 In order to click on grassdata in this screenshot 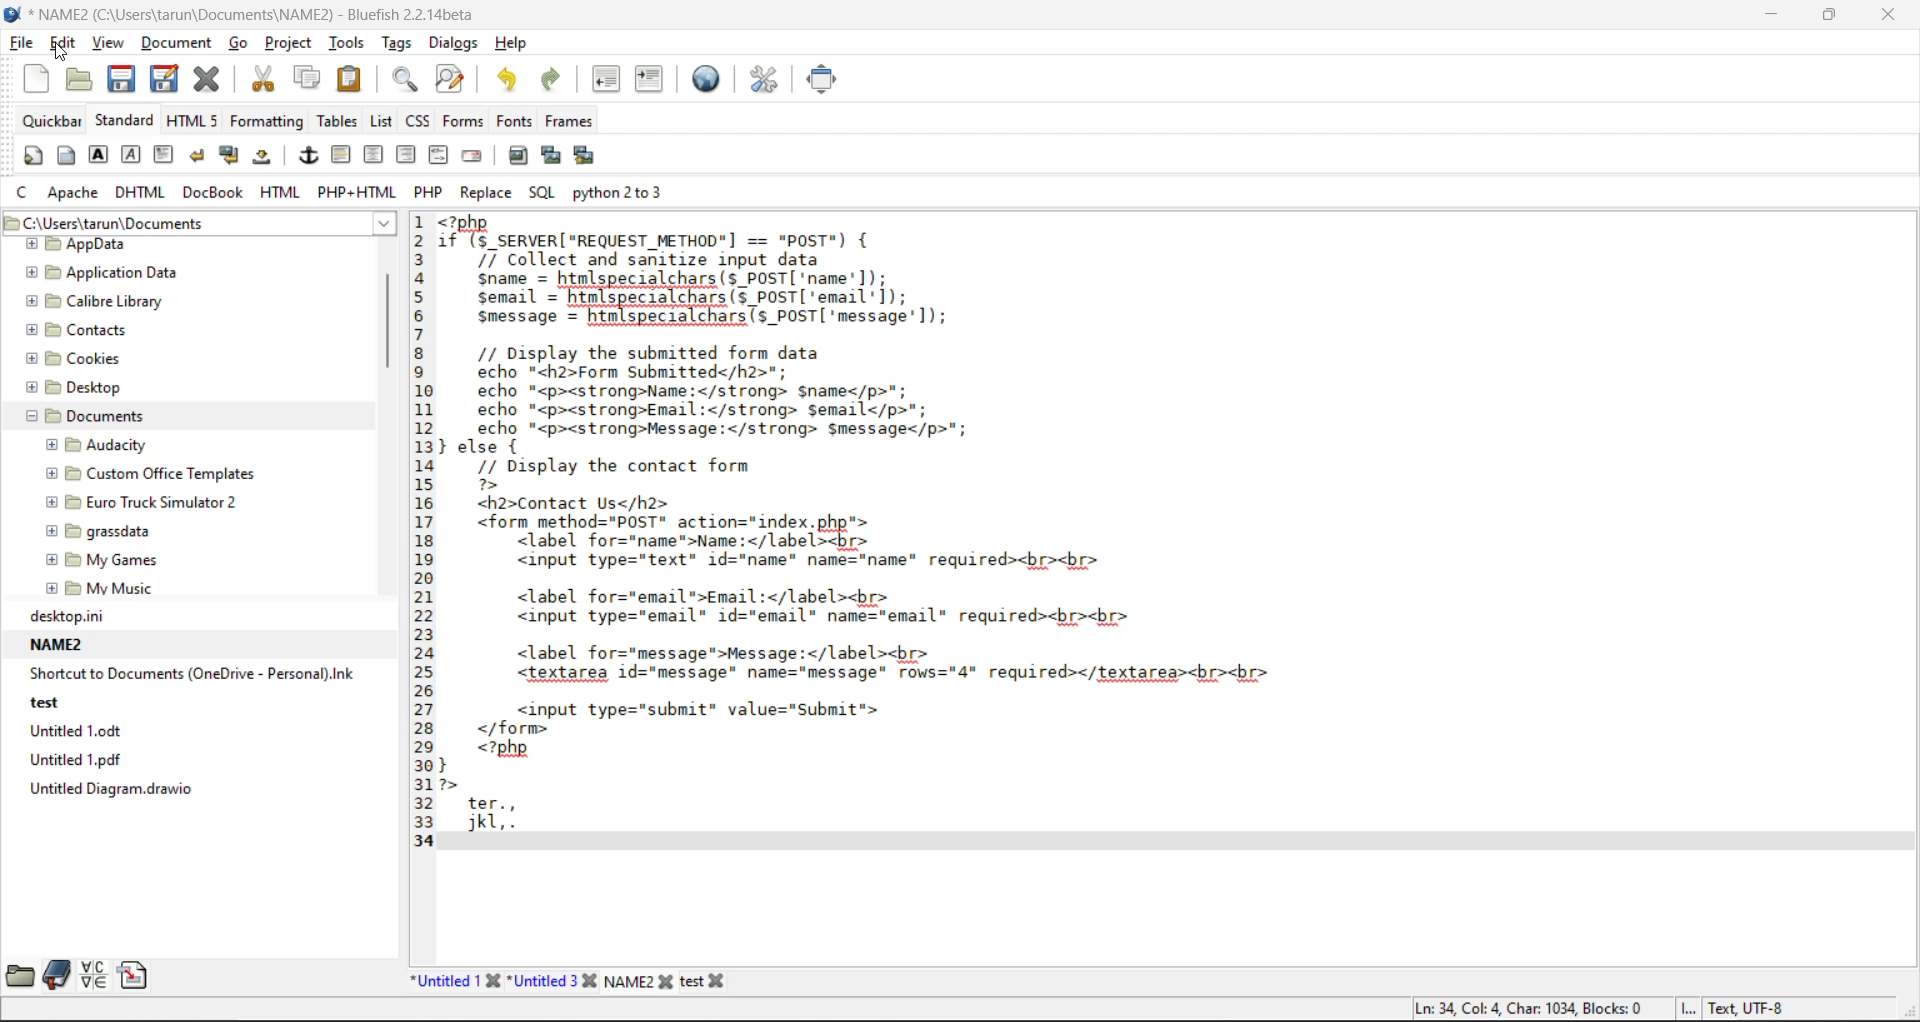, I will do `click(101, 530)`.